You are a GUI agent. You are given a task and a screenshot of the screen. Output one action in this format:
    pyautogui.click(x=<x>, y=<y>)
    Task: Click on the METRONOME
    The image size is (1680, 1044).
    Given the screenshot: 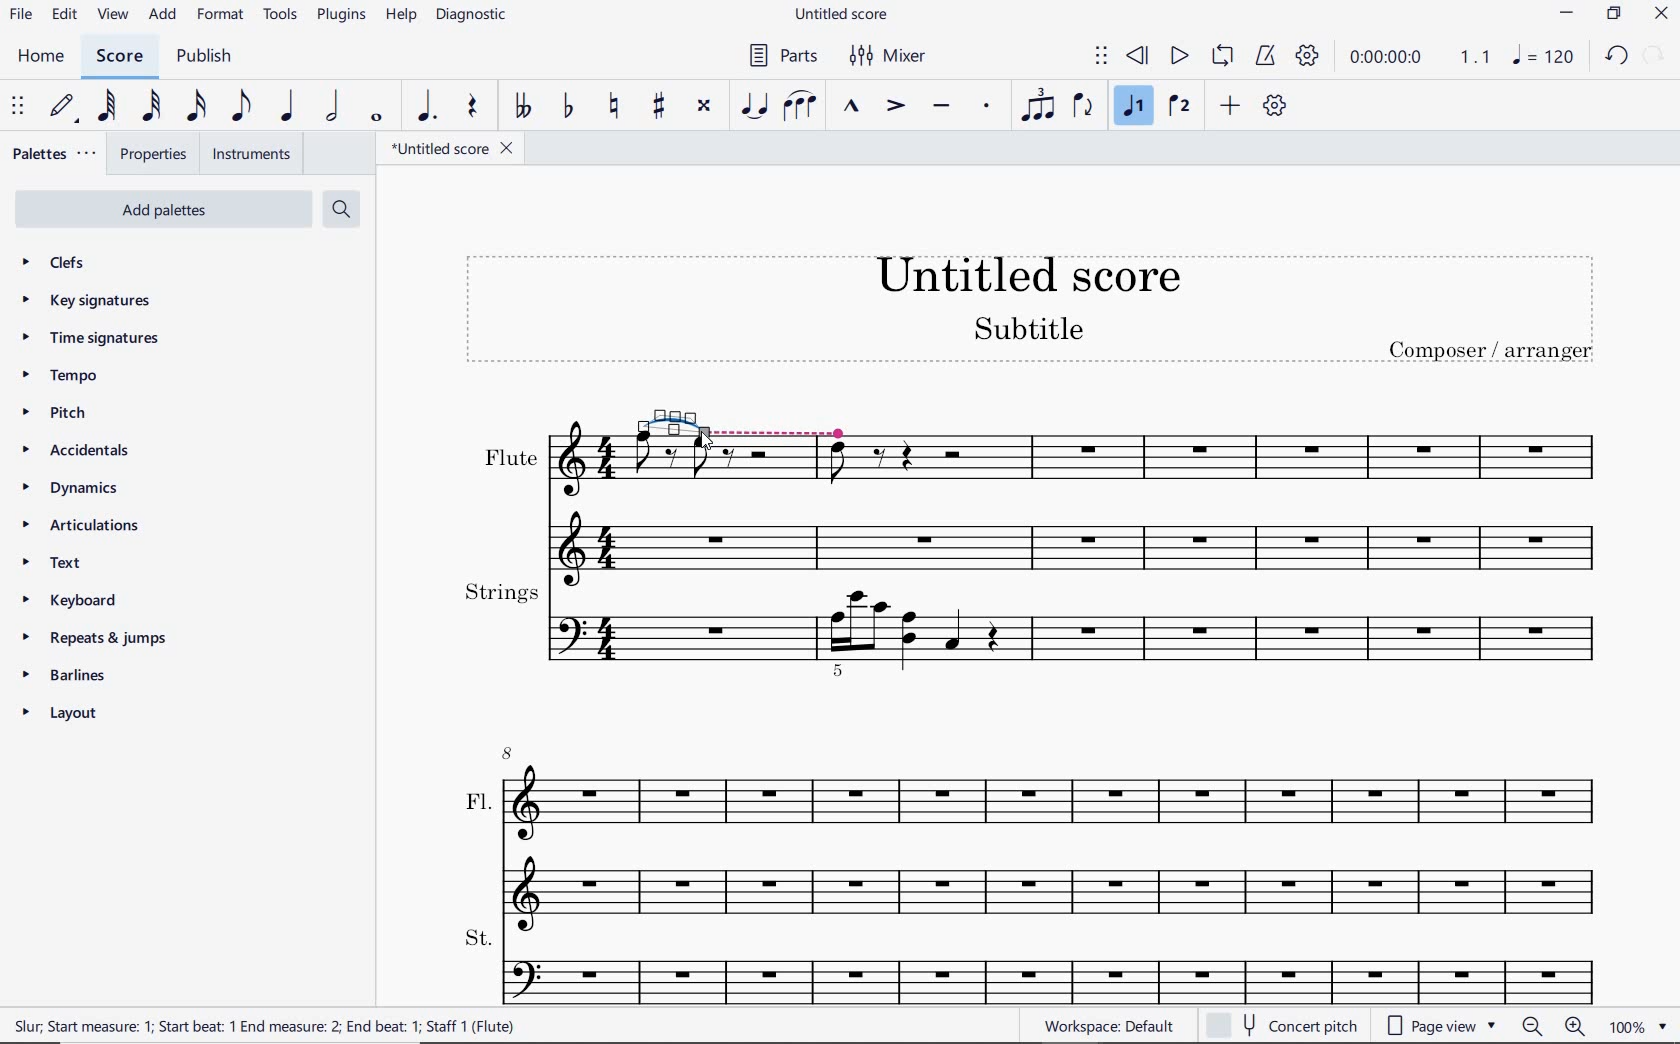 What is the action you would take?
    pyautogui.click(x=1265, y=57)
    